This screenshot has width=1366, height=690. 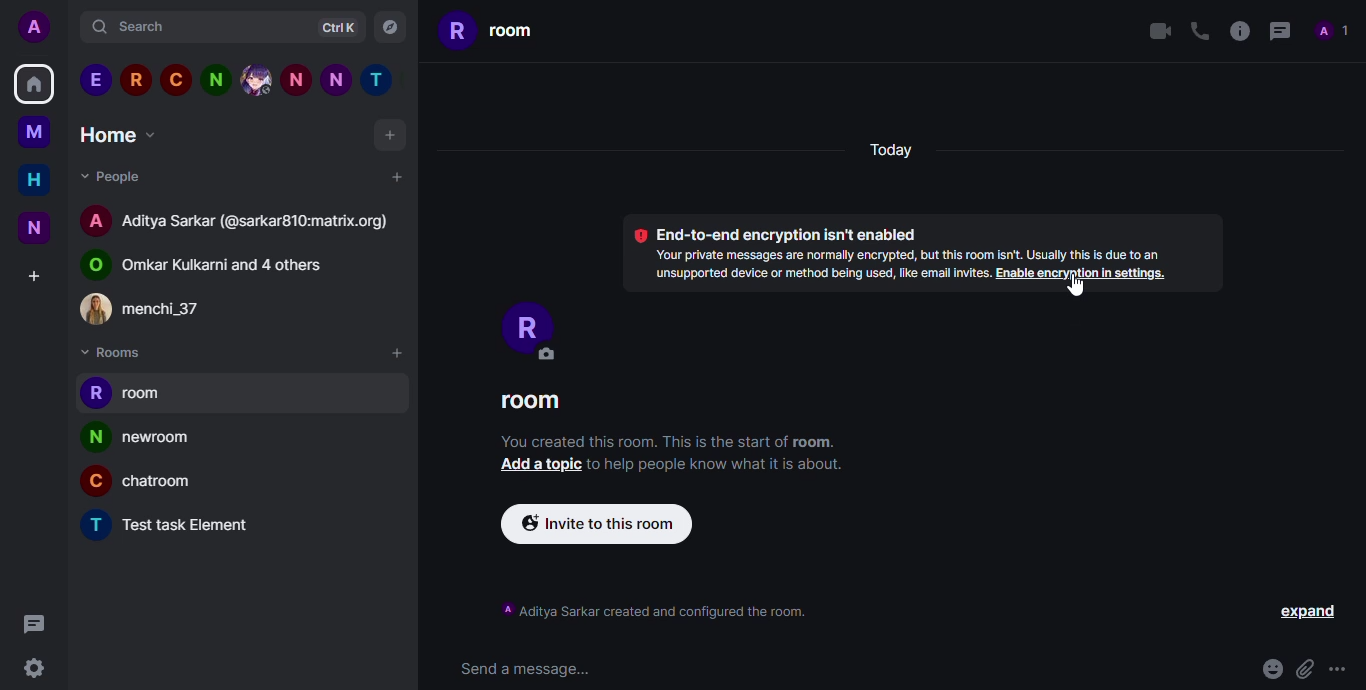 I want to click on room, so click(x=492, y=31).